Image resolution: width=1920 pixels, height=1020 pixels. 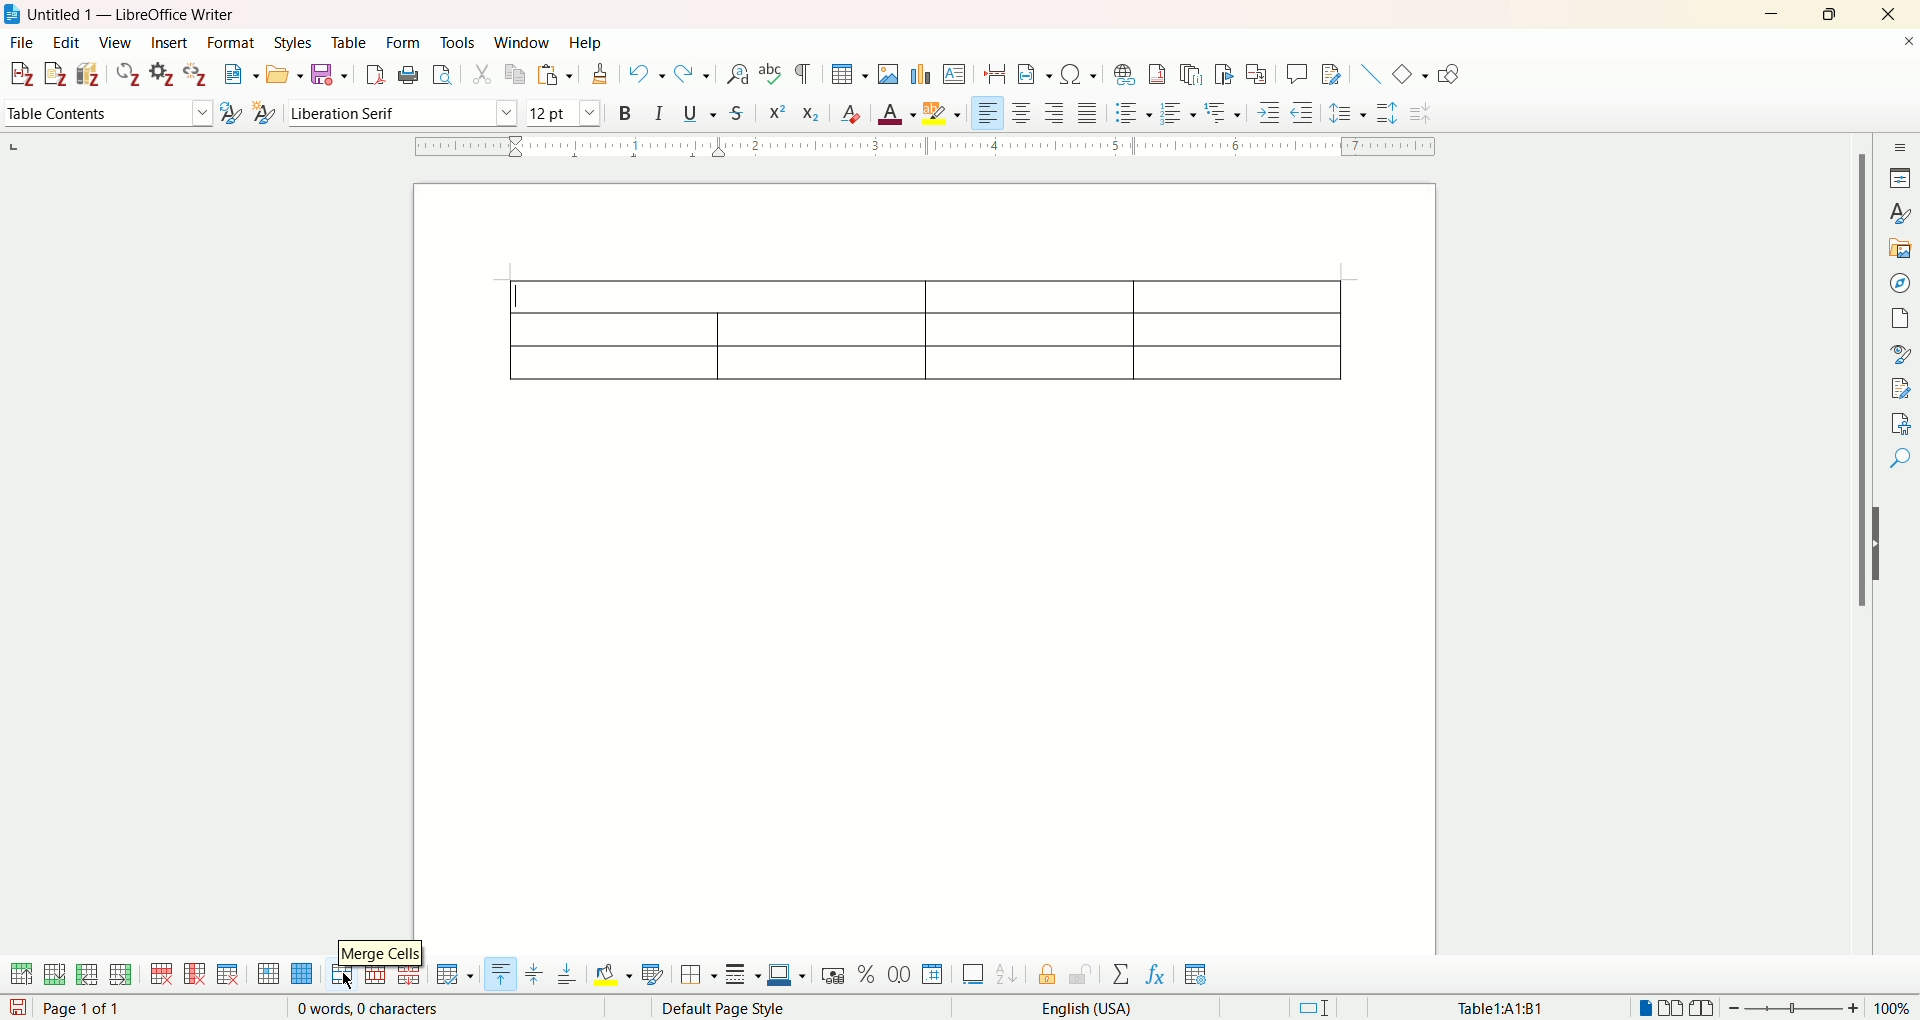 What do you see at coordinates (158, 970) in the screenshot?
I see `delete row` at bounding box center [158, 970].